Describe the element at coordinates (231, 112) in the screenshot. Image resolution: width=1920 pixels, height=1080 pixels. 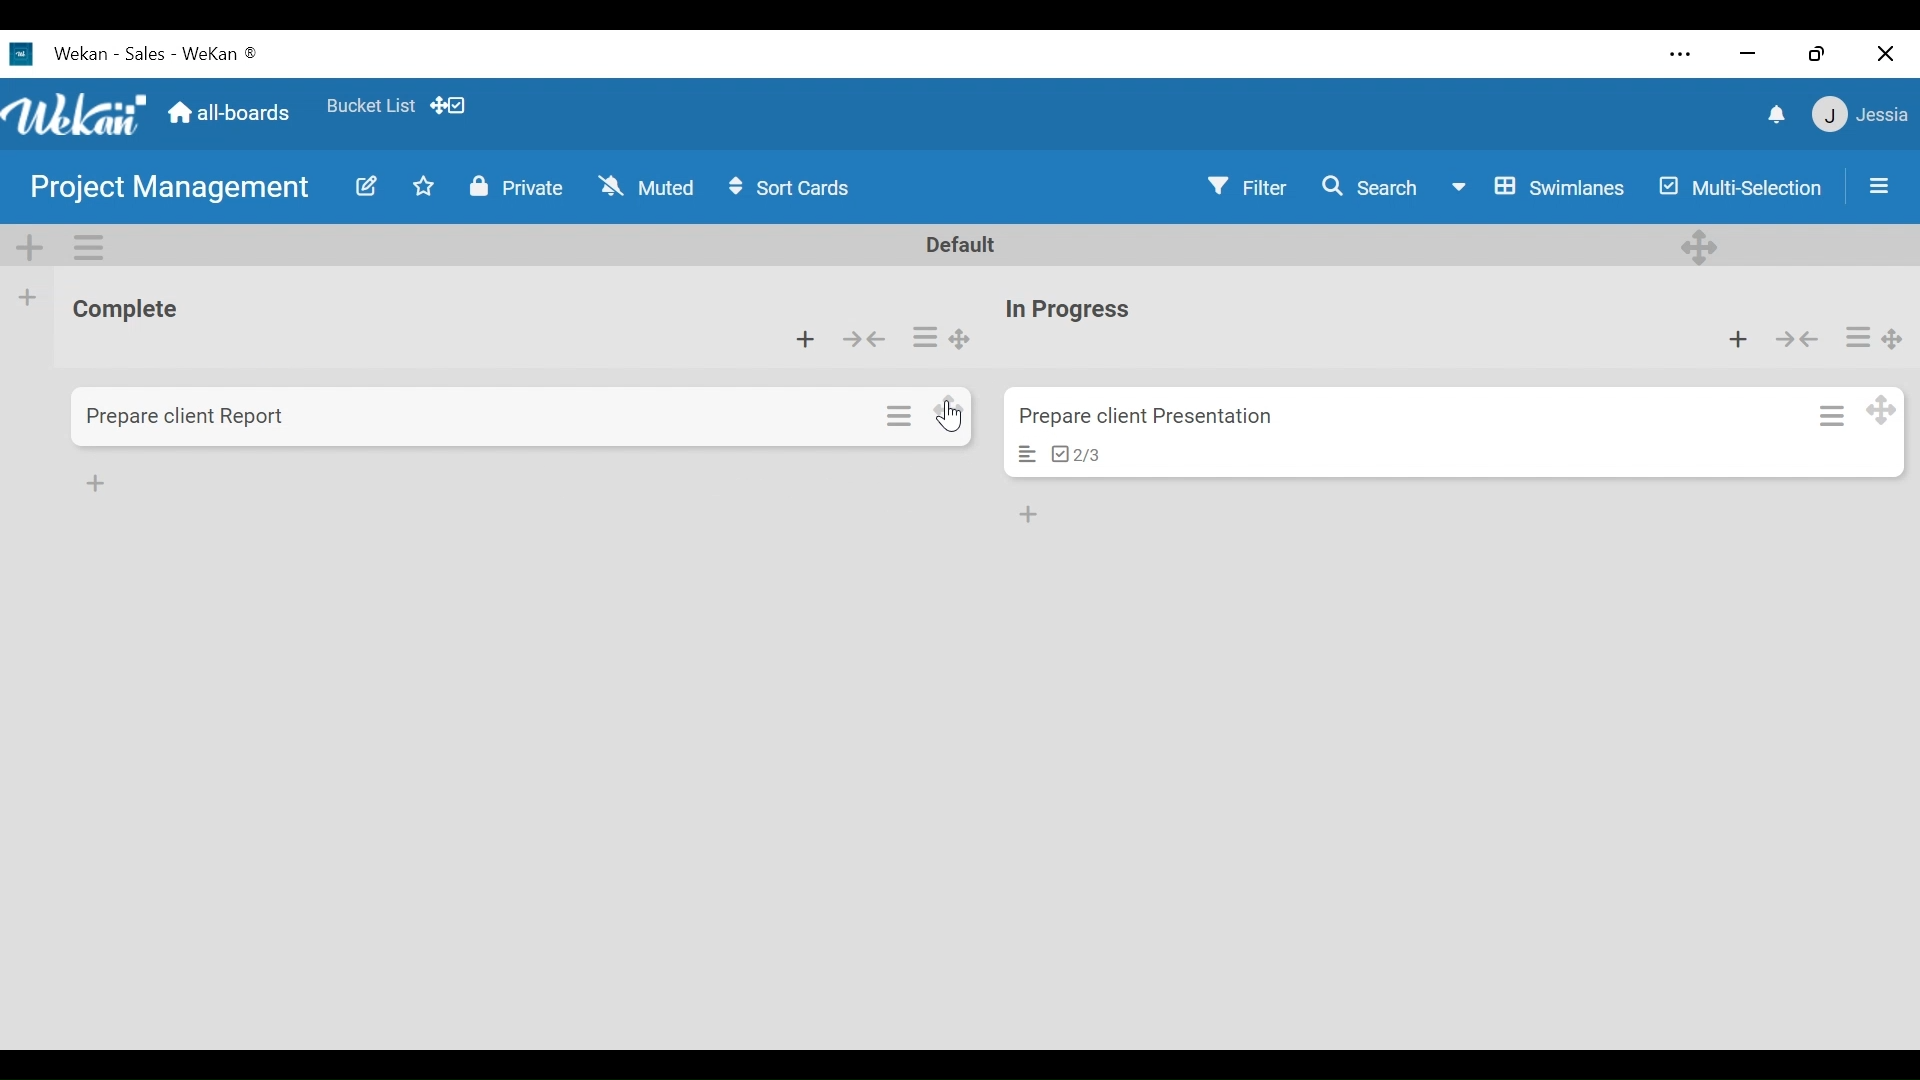
I see `all boards` at that location.